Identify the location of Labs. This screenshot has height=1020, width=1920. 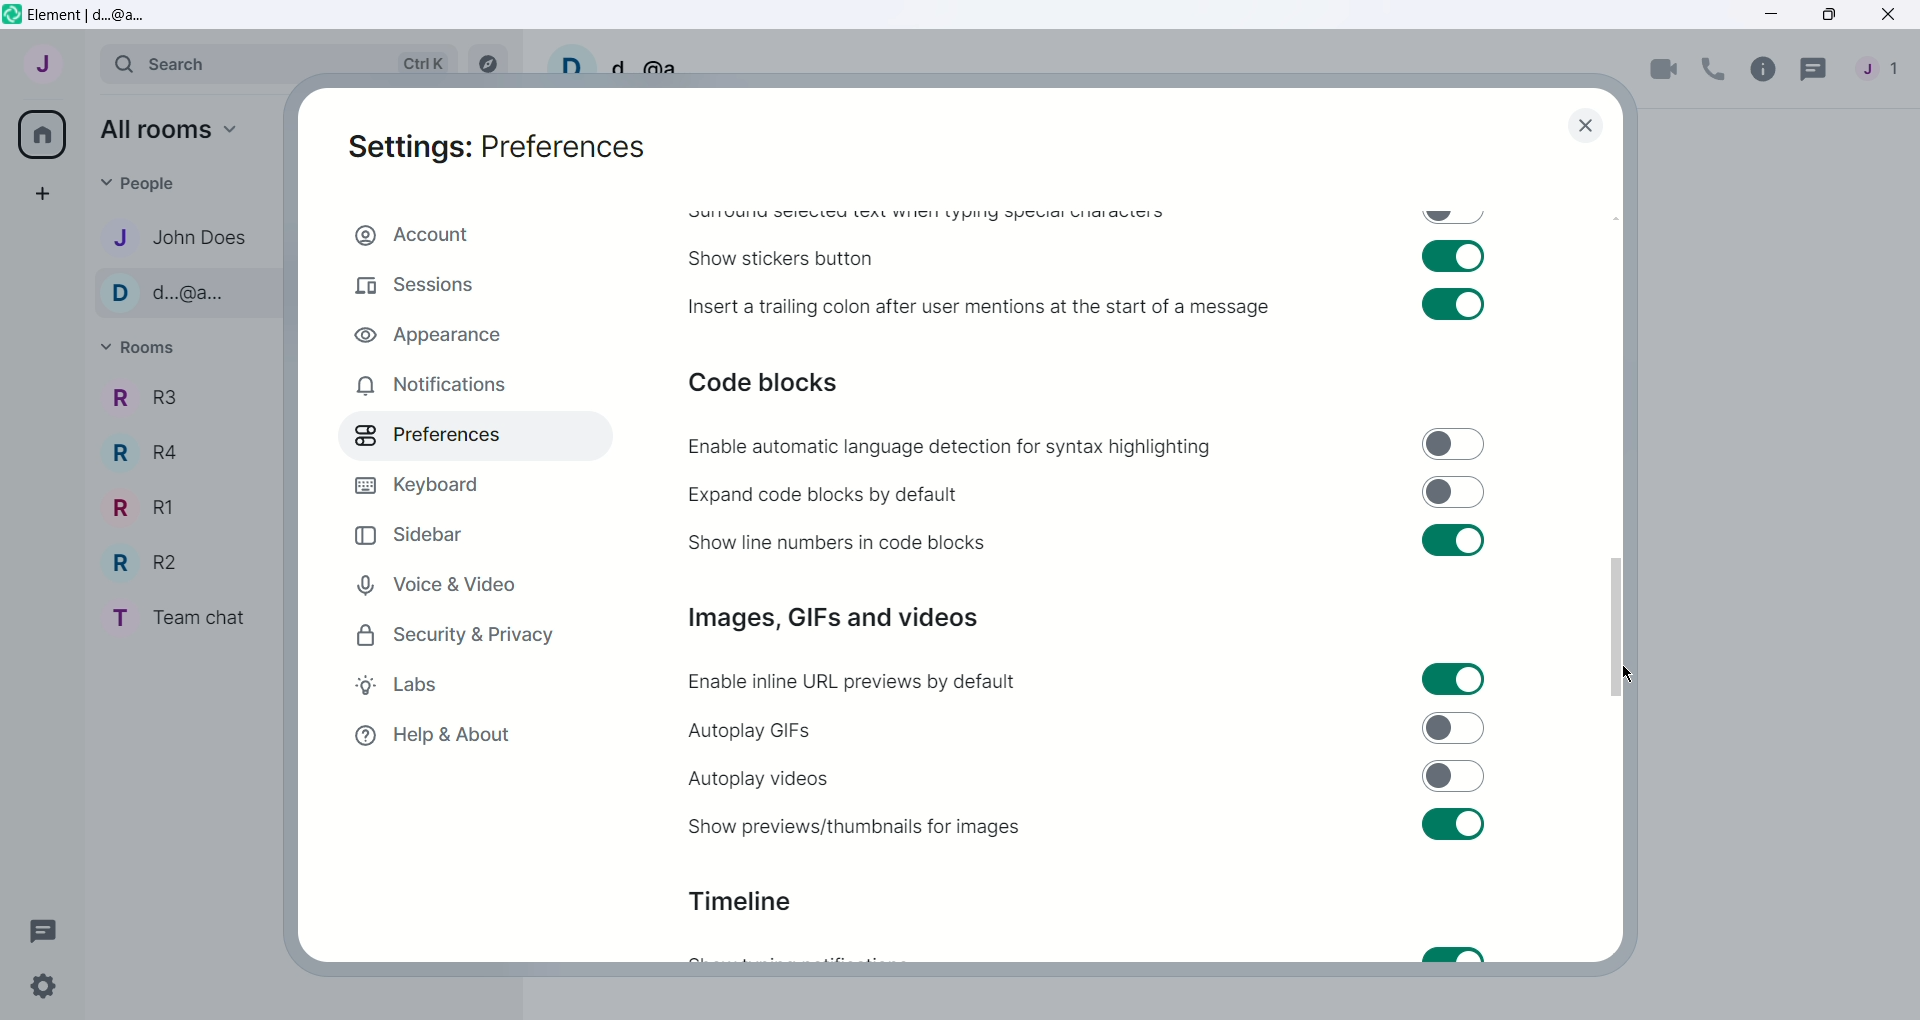
(457, 685).